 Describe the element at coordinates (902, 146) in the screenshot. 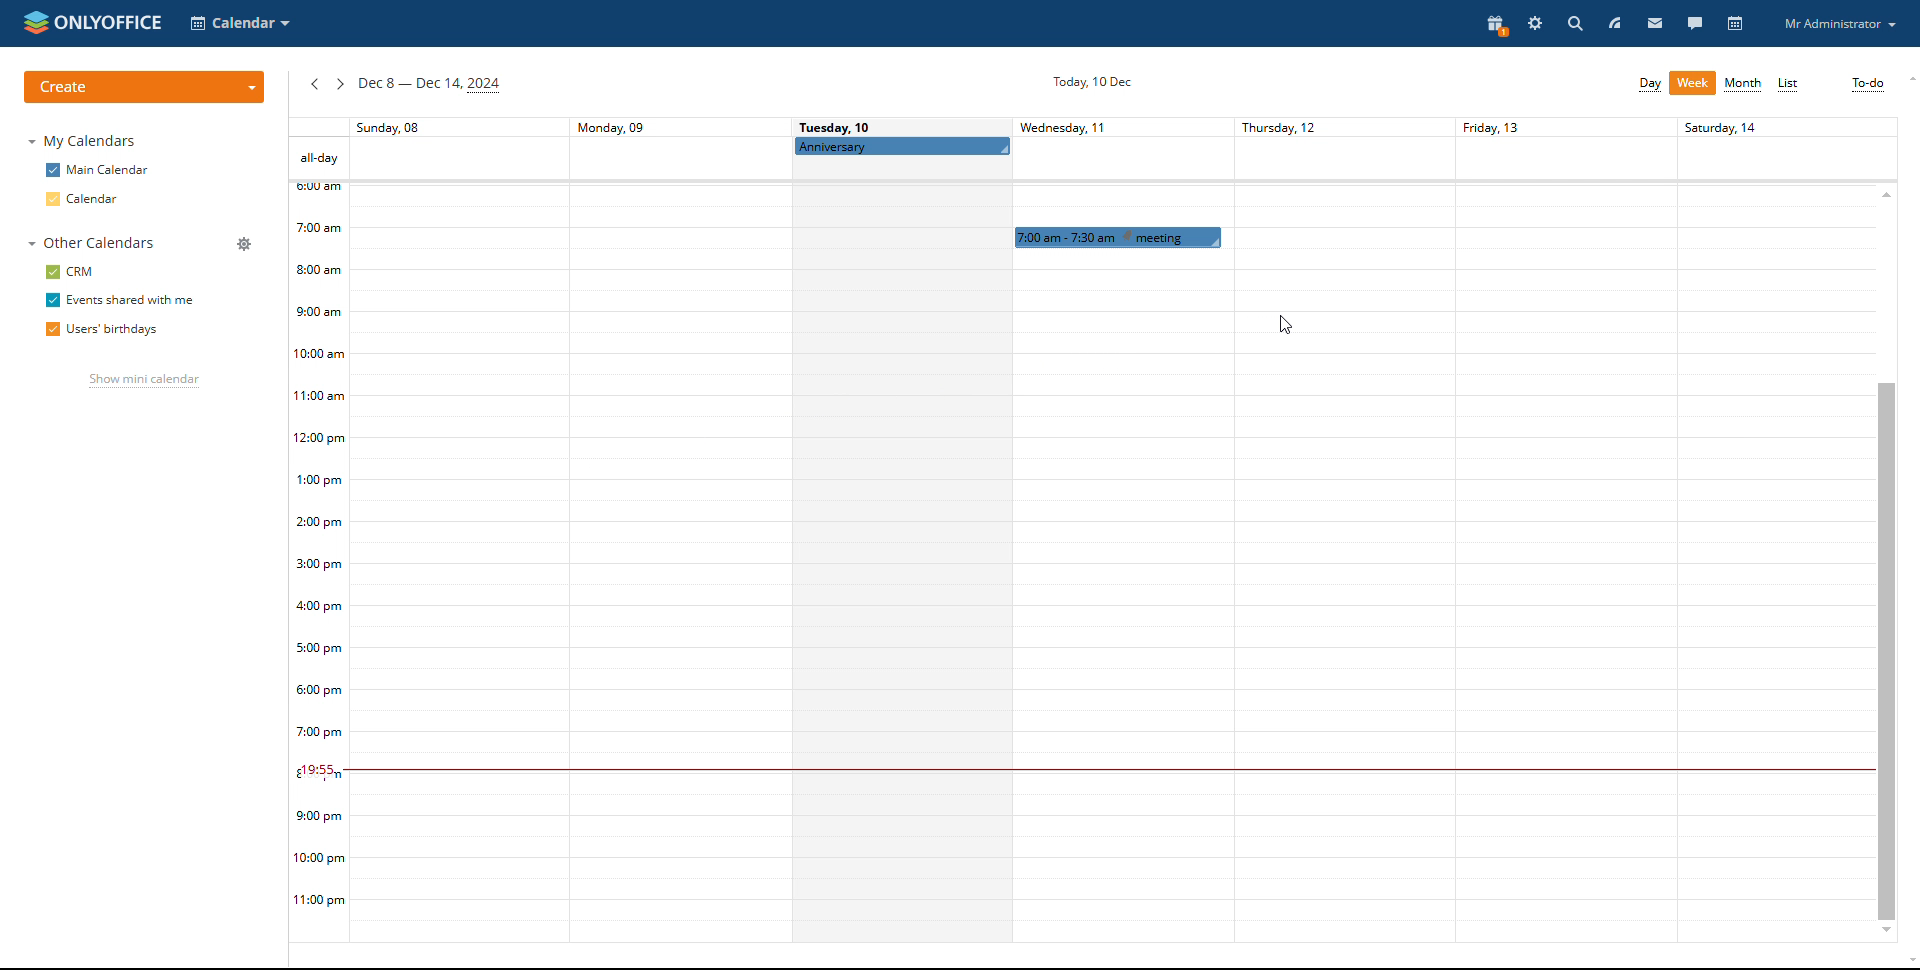

I see `scheduled all-day event` at that location.